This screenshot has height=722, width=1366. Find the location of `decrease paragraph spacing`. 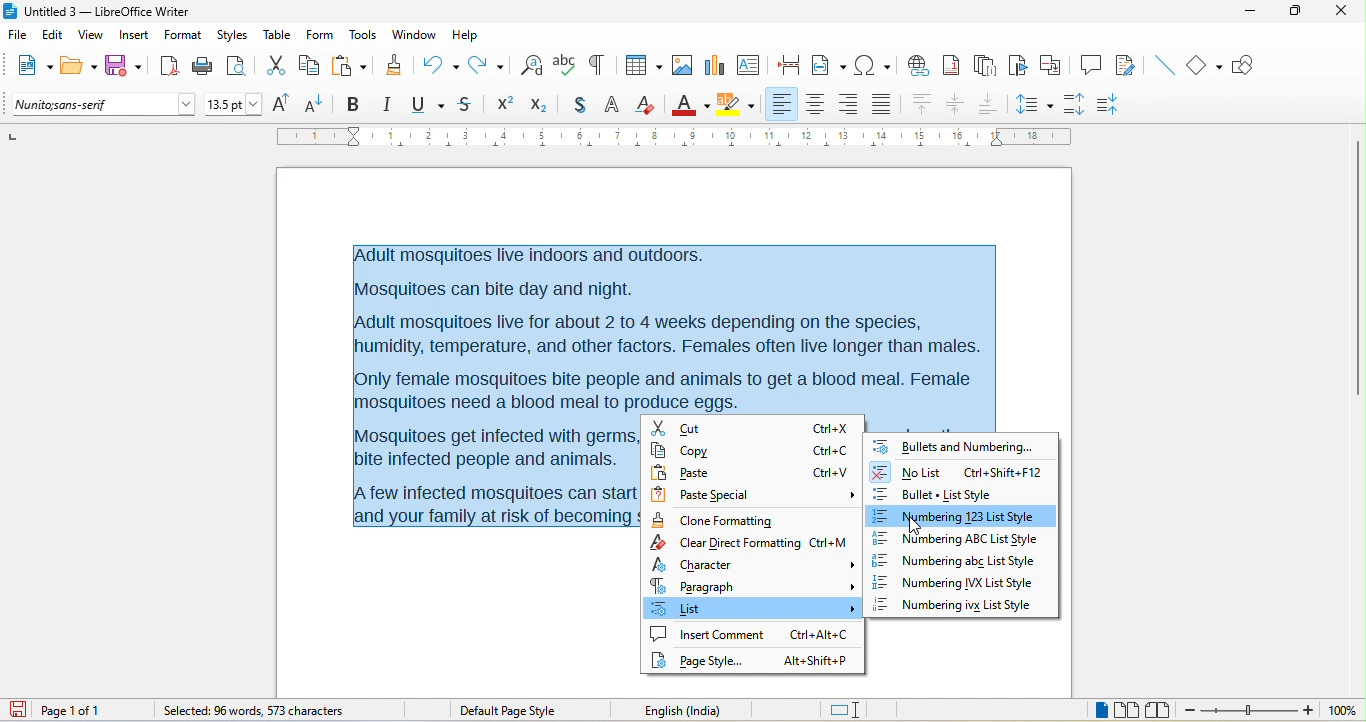

decrease paragraph spacing is located at coordinates (1121, 102).